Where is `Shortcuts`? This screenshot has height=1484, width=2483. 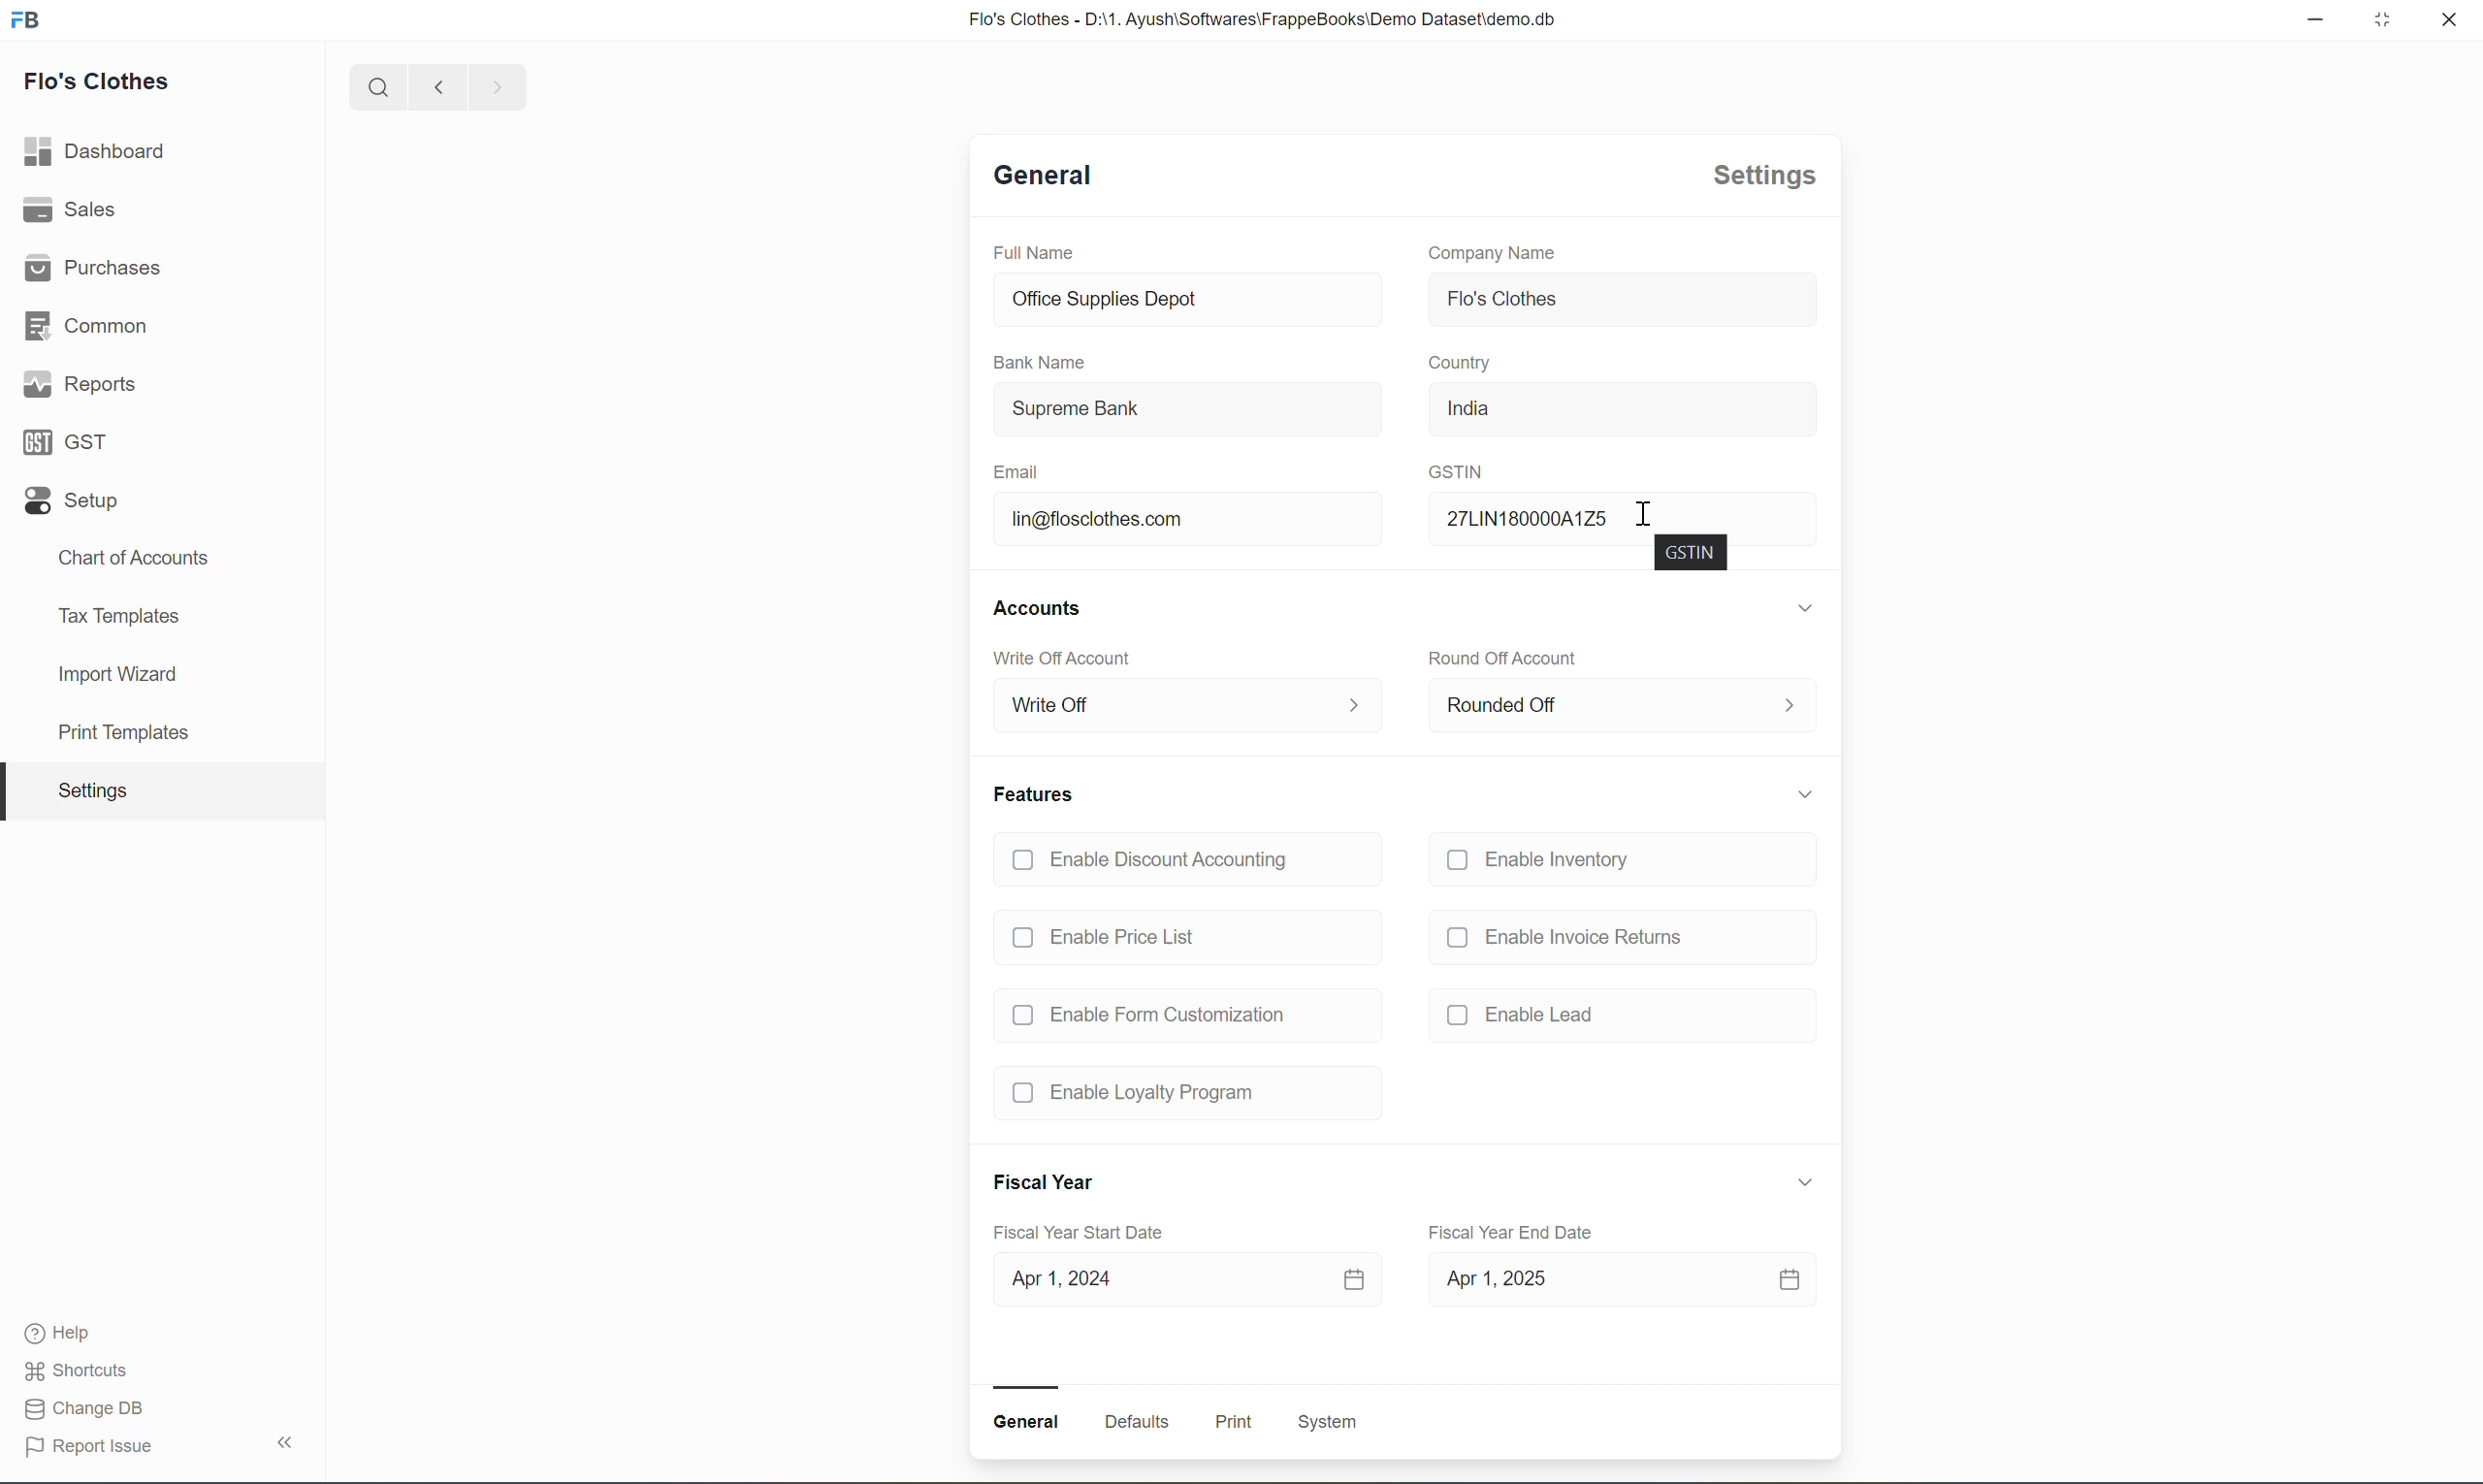
Shortcuts is located at coordinates (80, 1370).